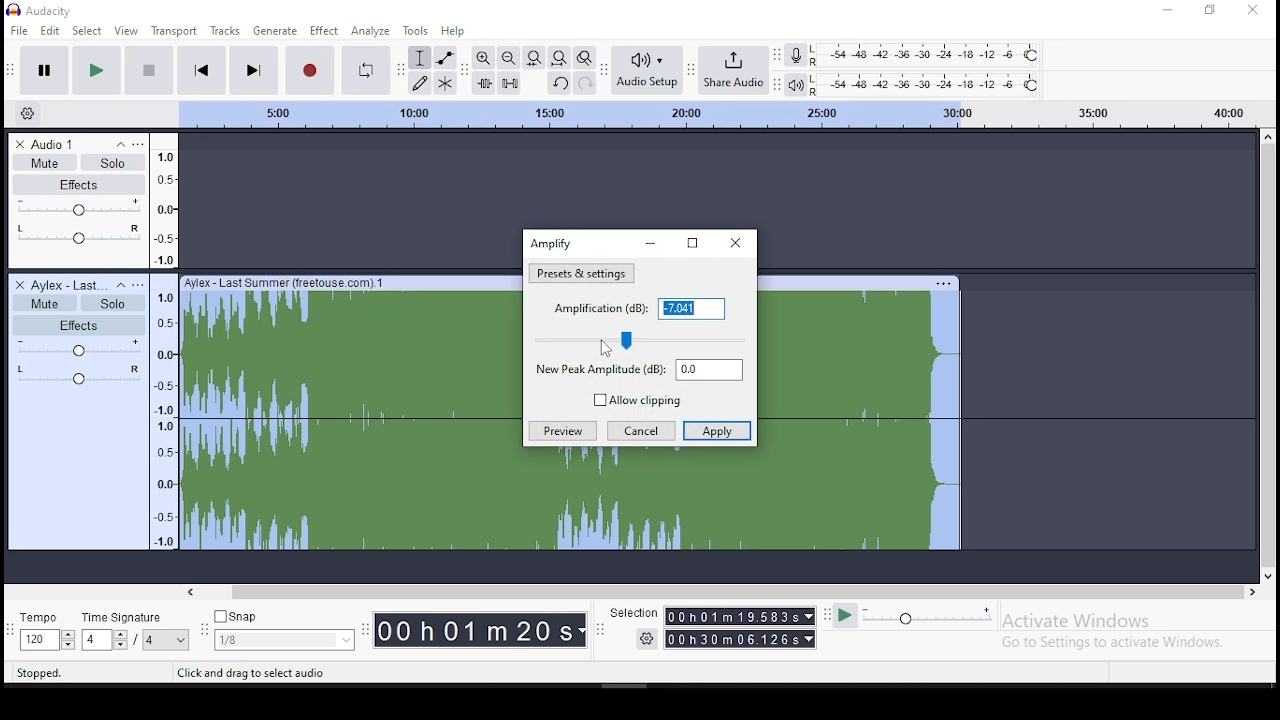 The width and height of the screenshot is (1280, 720). What do you see at coordinates (364, 71) in the screenshot?
I see `enable looping` at bounding box center [364, 71].